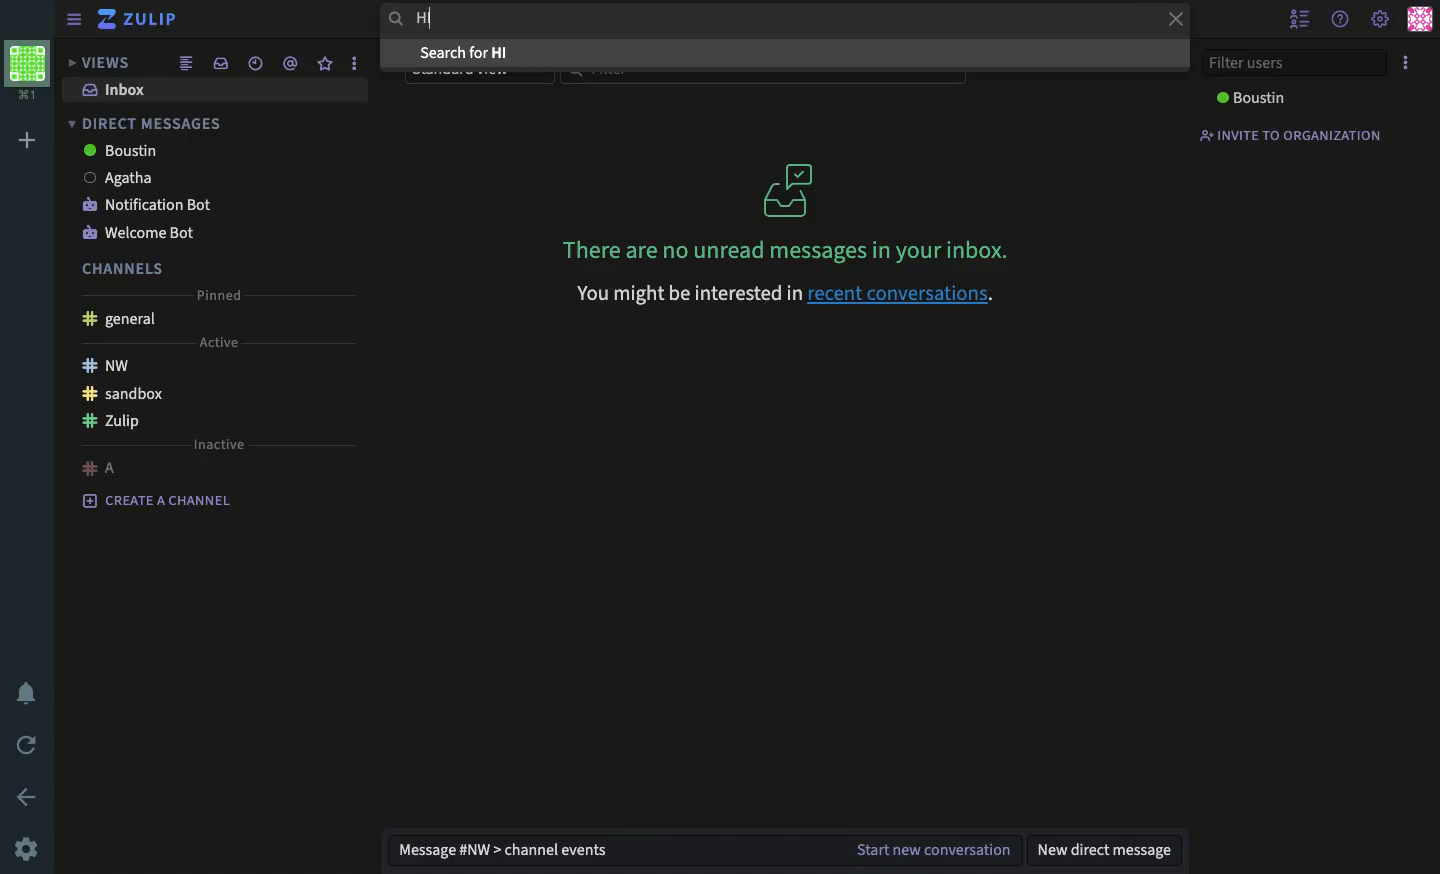 This screenshot has width=1440, height=874. I want to click on Agatha, so click(119, 179).